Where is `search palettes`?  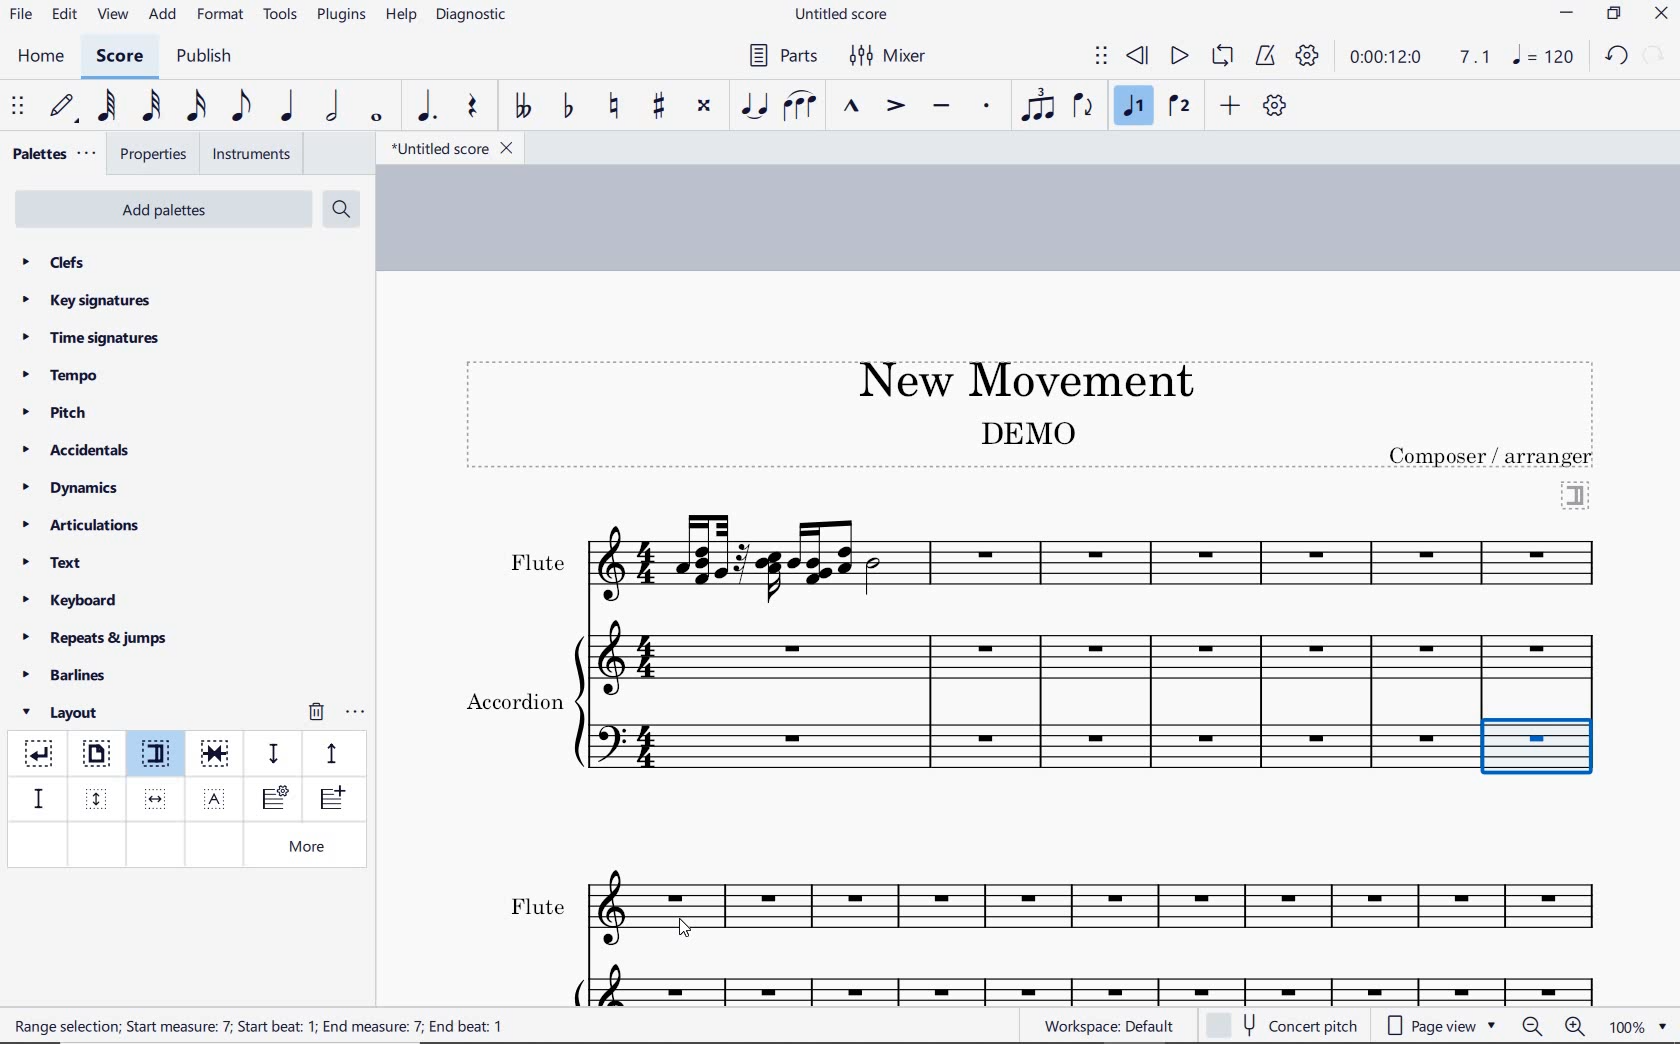 search palettes is located at coordinates (339, 210).